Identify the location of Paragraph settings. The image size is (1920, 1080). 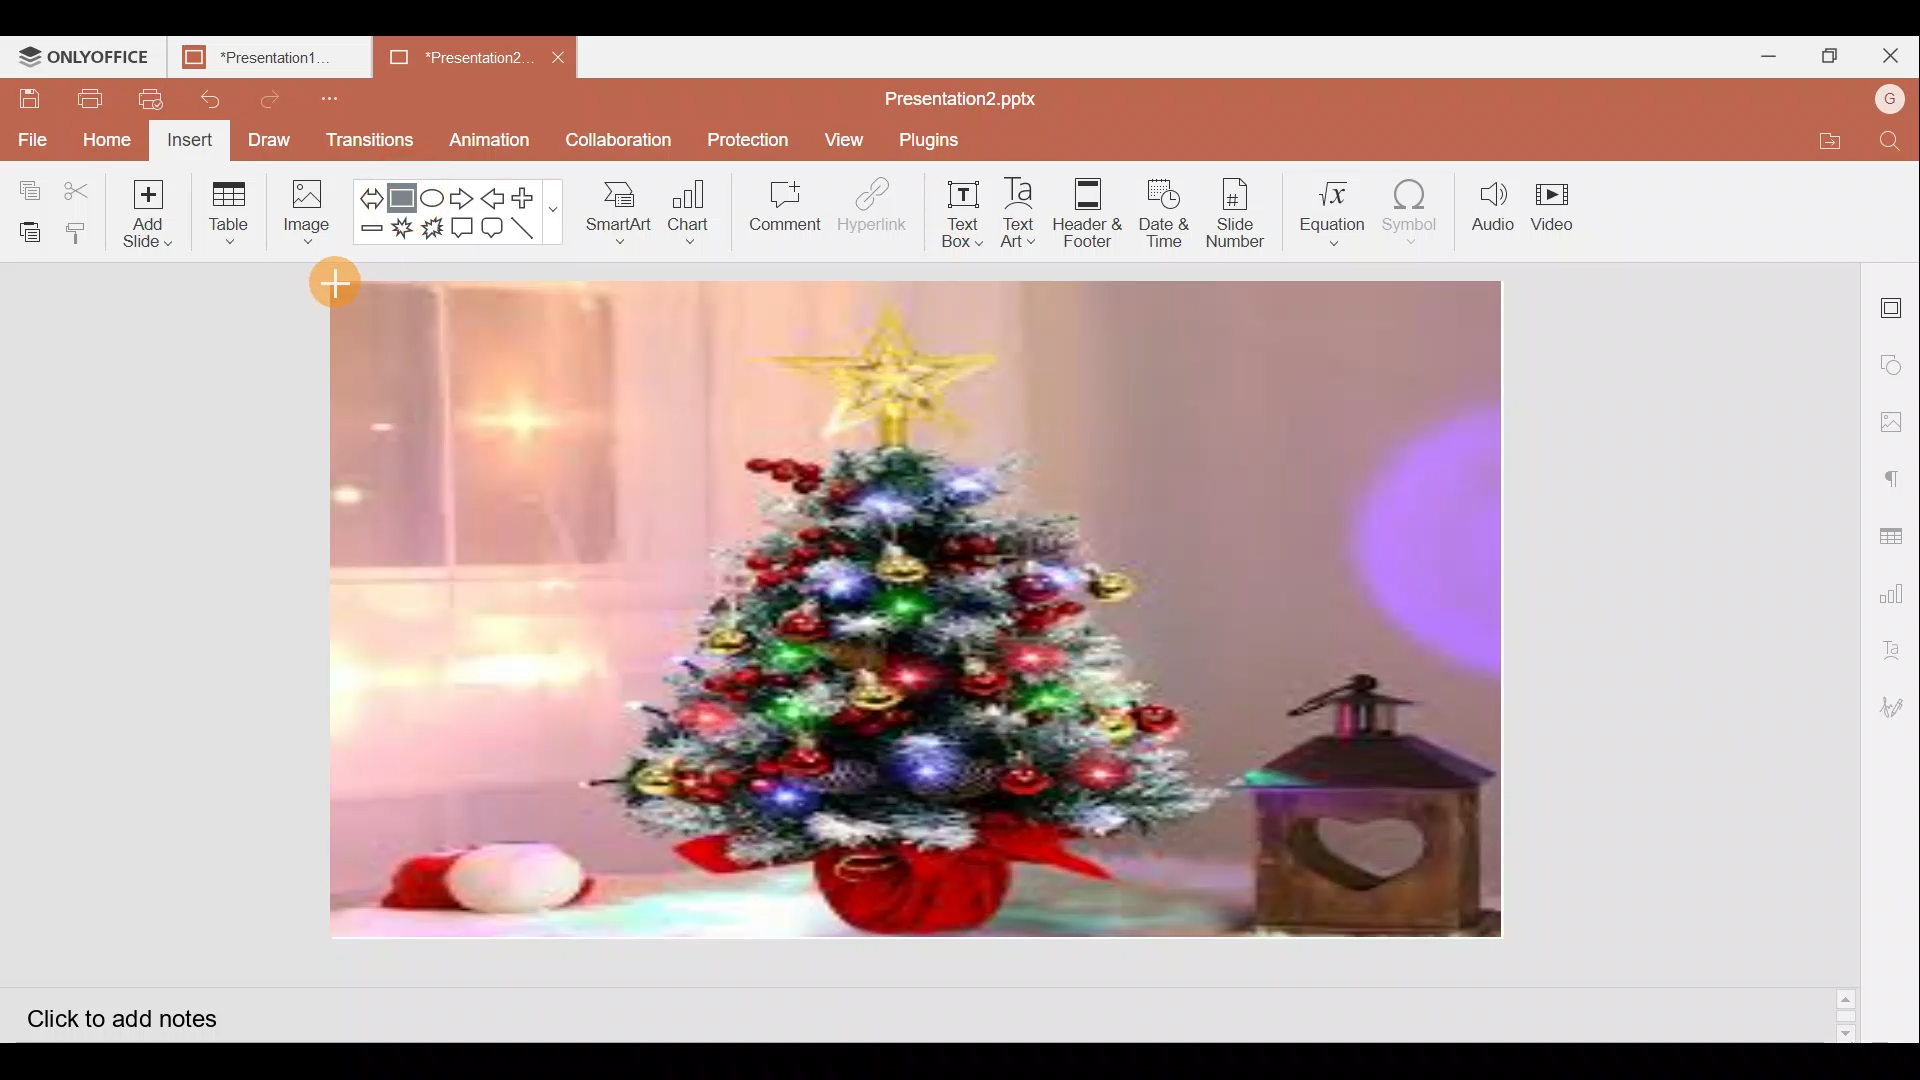
(1900, 471).